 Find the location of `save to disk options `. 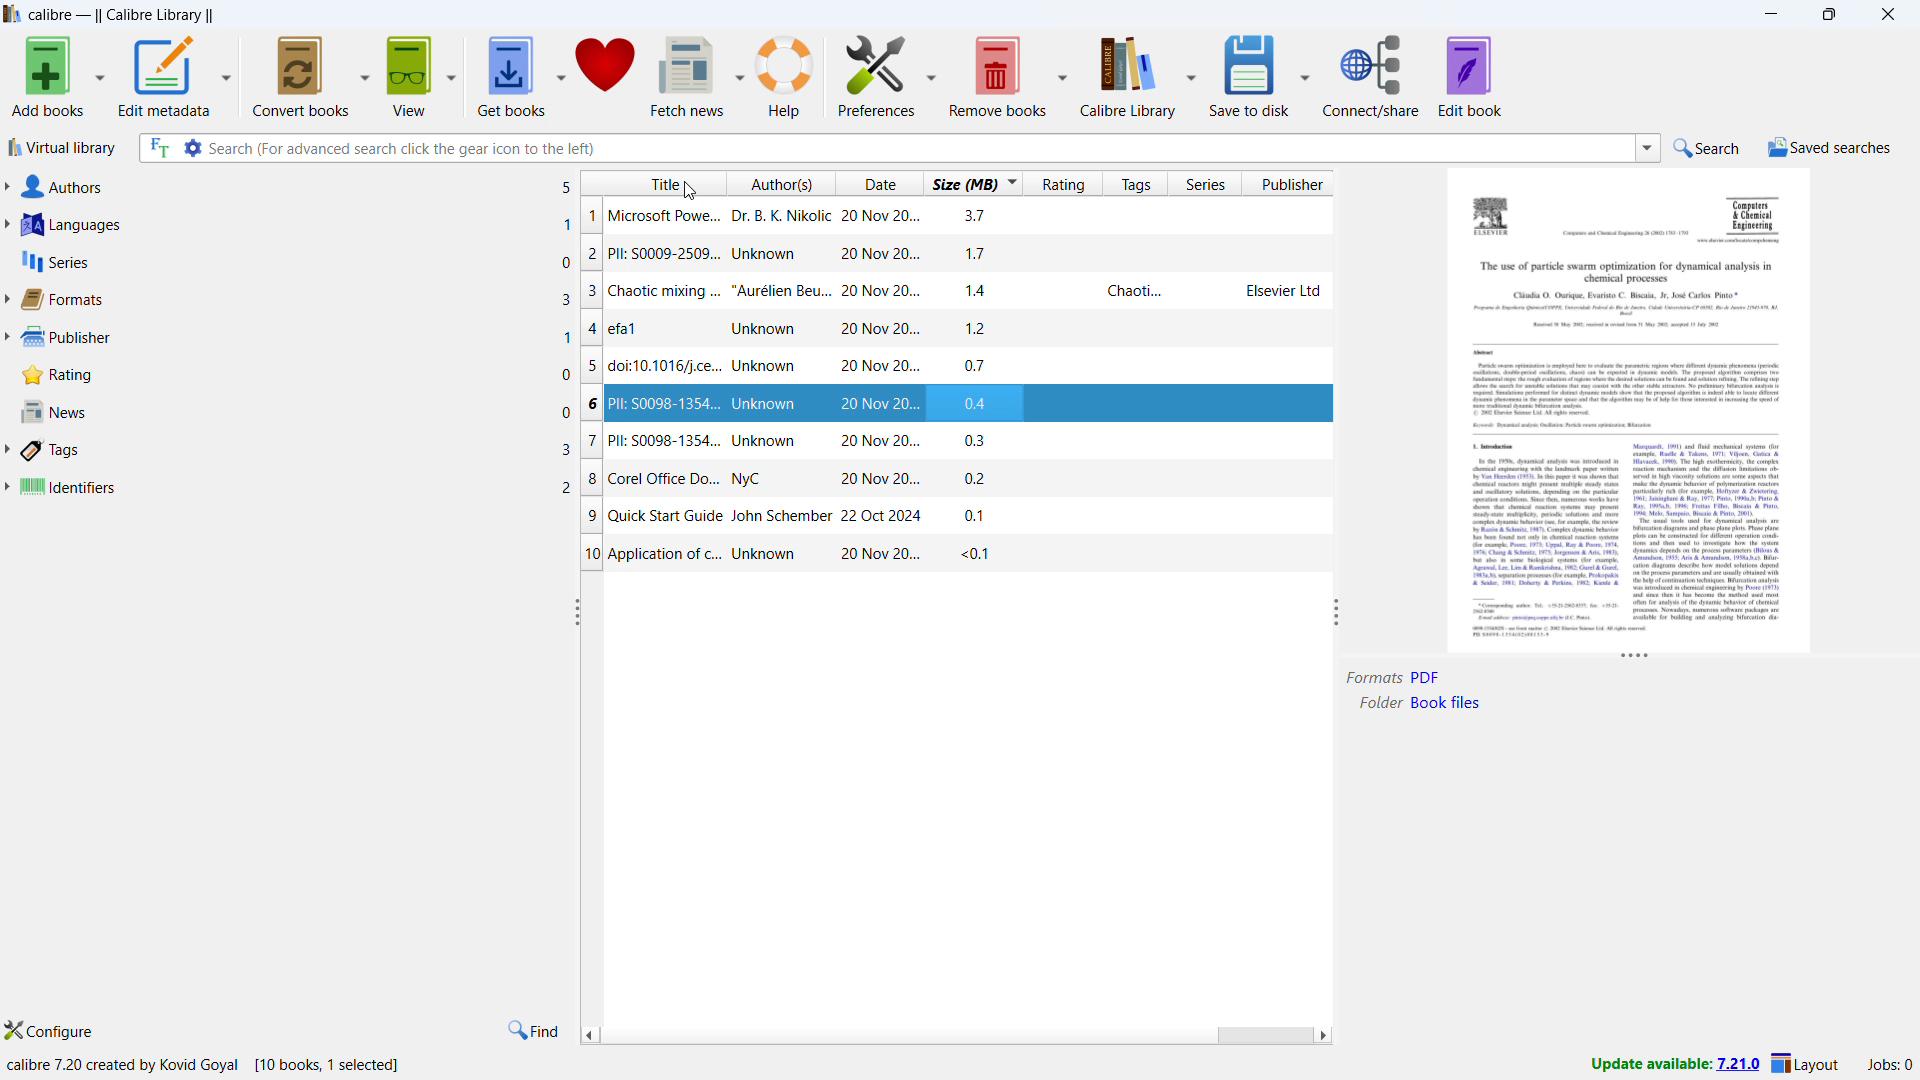

save to disk options  is located at coordinates (1302, 75).